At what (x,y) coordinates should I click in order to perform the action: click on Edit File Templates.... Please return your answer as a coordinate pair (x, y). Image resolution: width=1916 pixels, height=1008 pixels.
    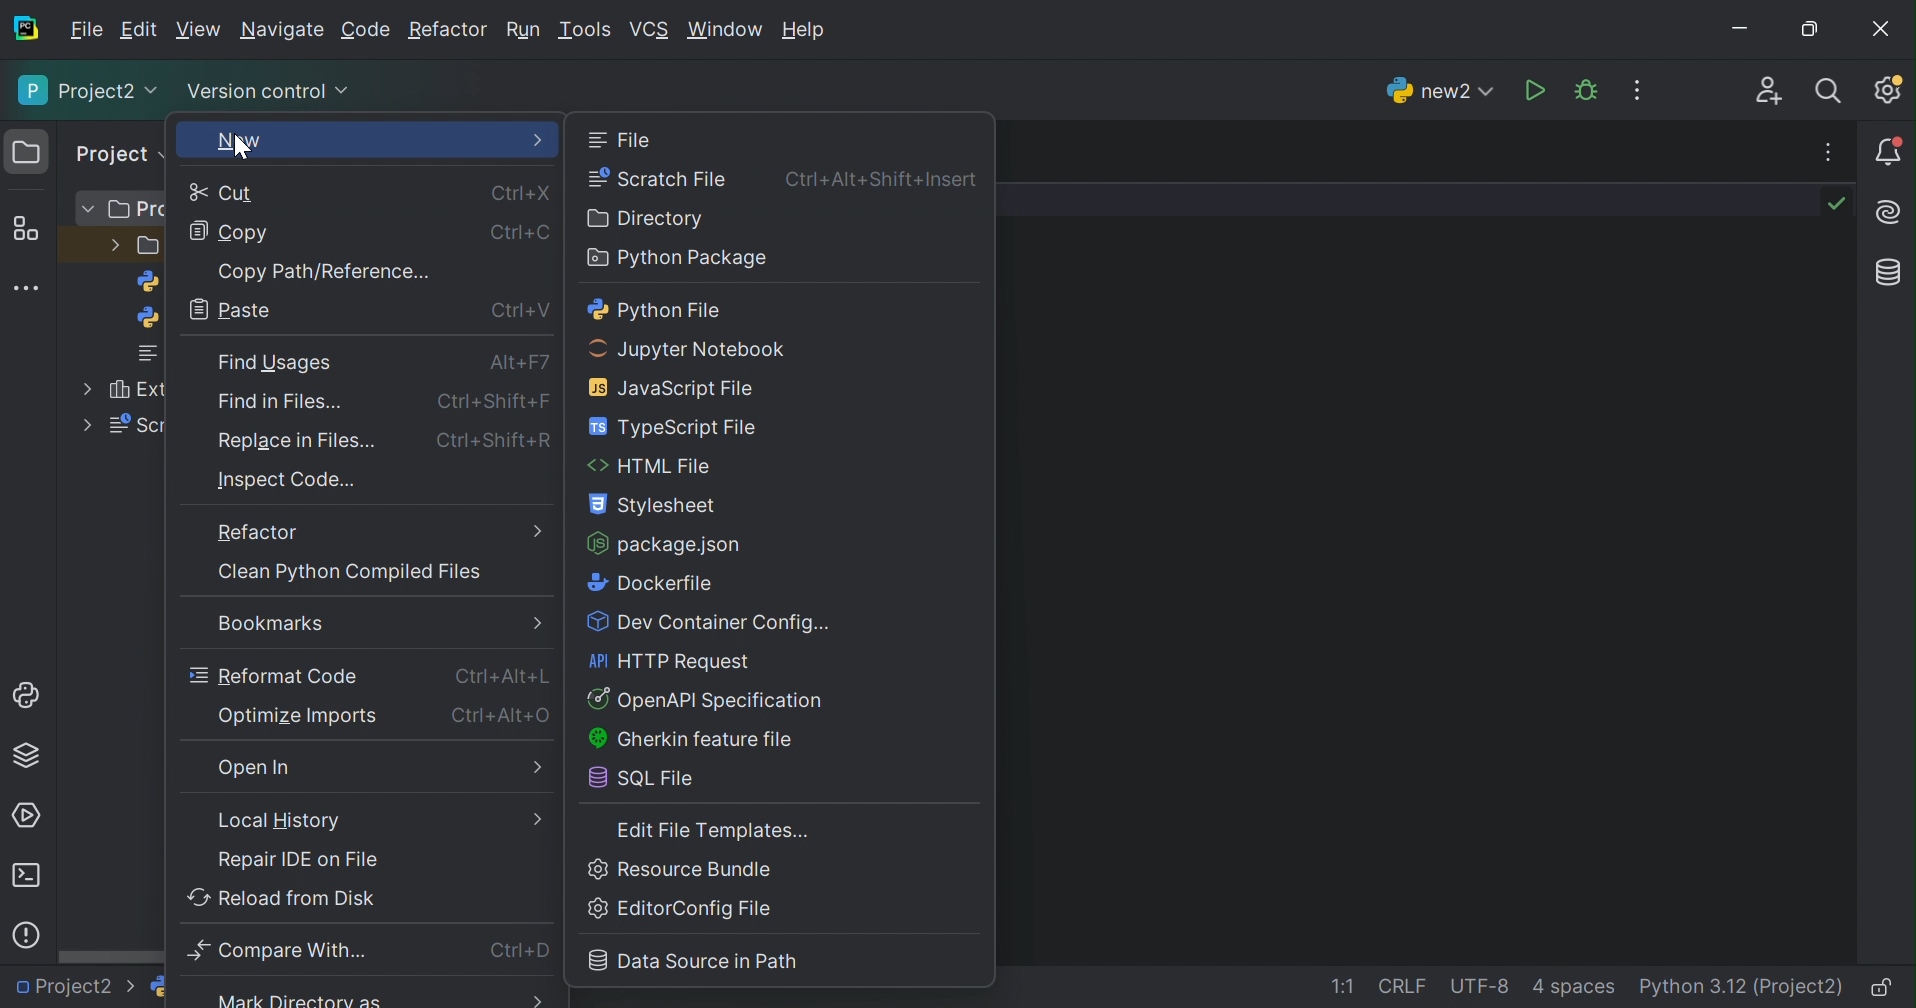
    Looking at the image, I should click on (715, 831).